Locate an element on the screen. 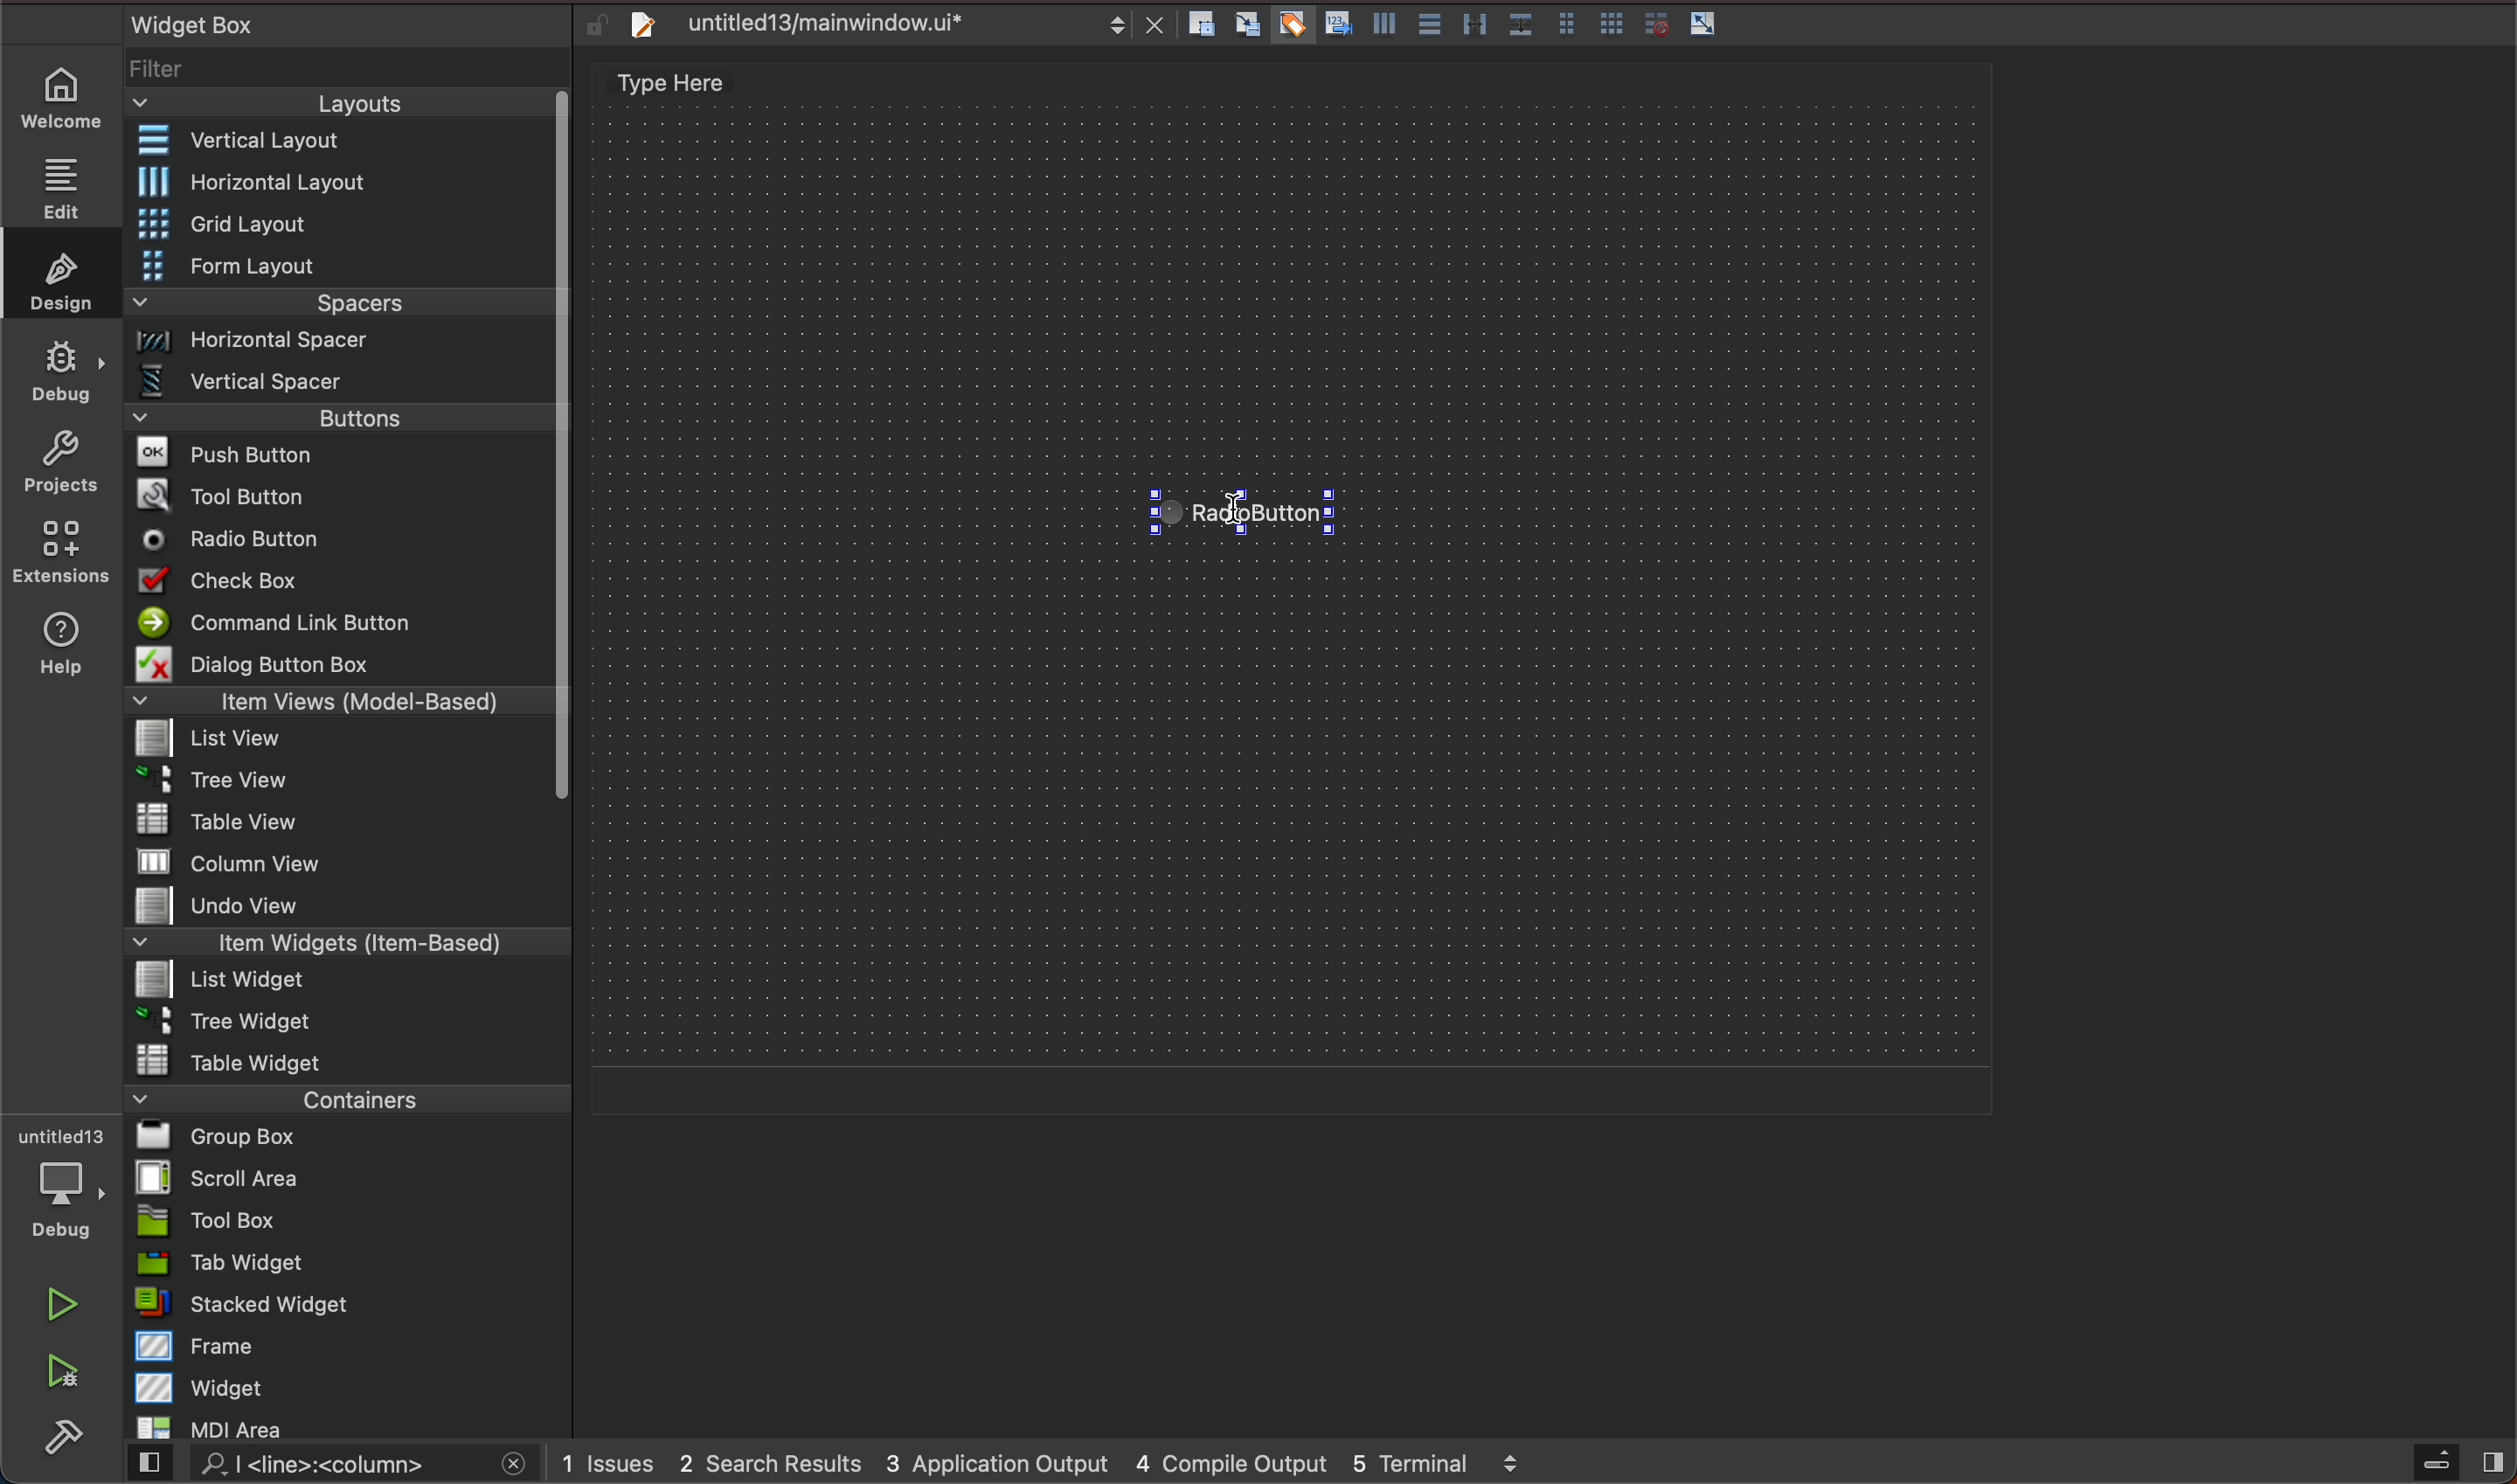   is located at coordinates (1612, 26).